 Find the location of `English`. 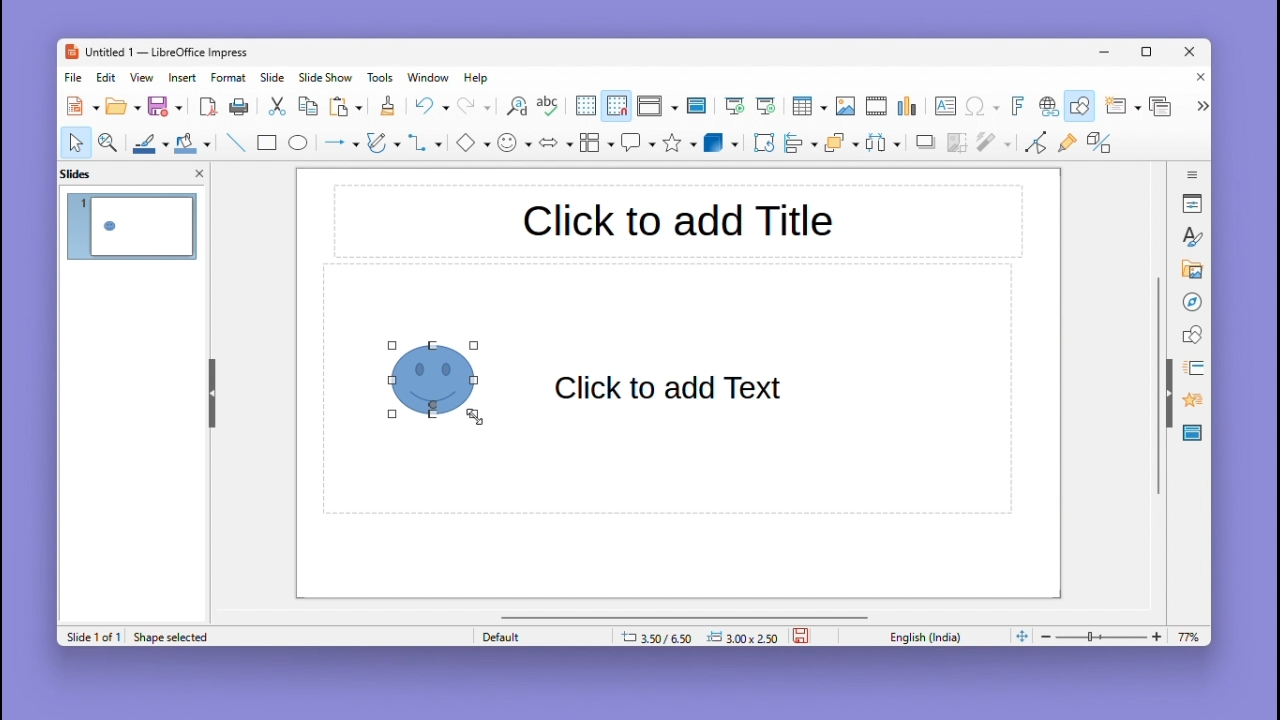

English is located at coordinates (930, 636).